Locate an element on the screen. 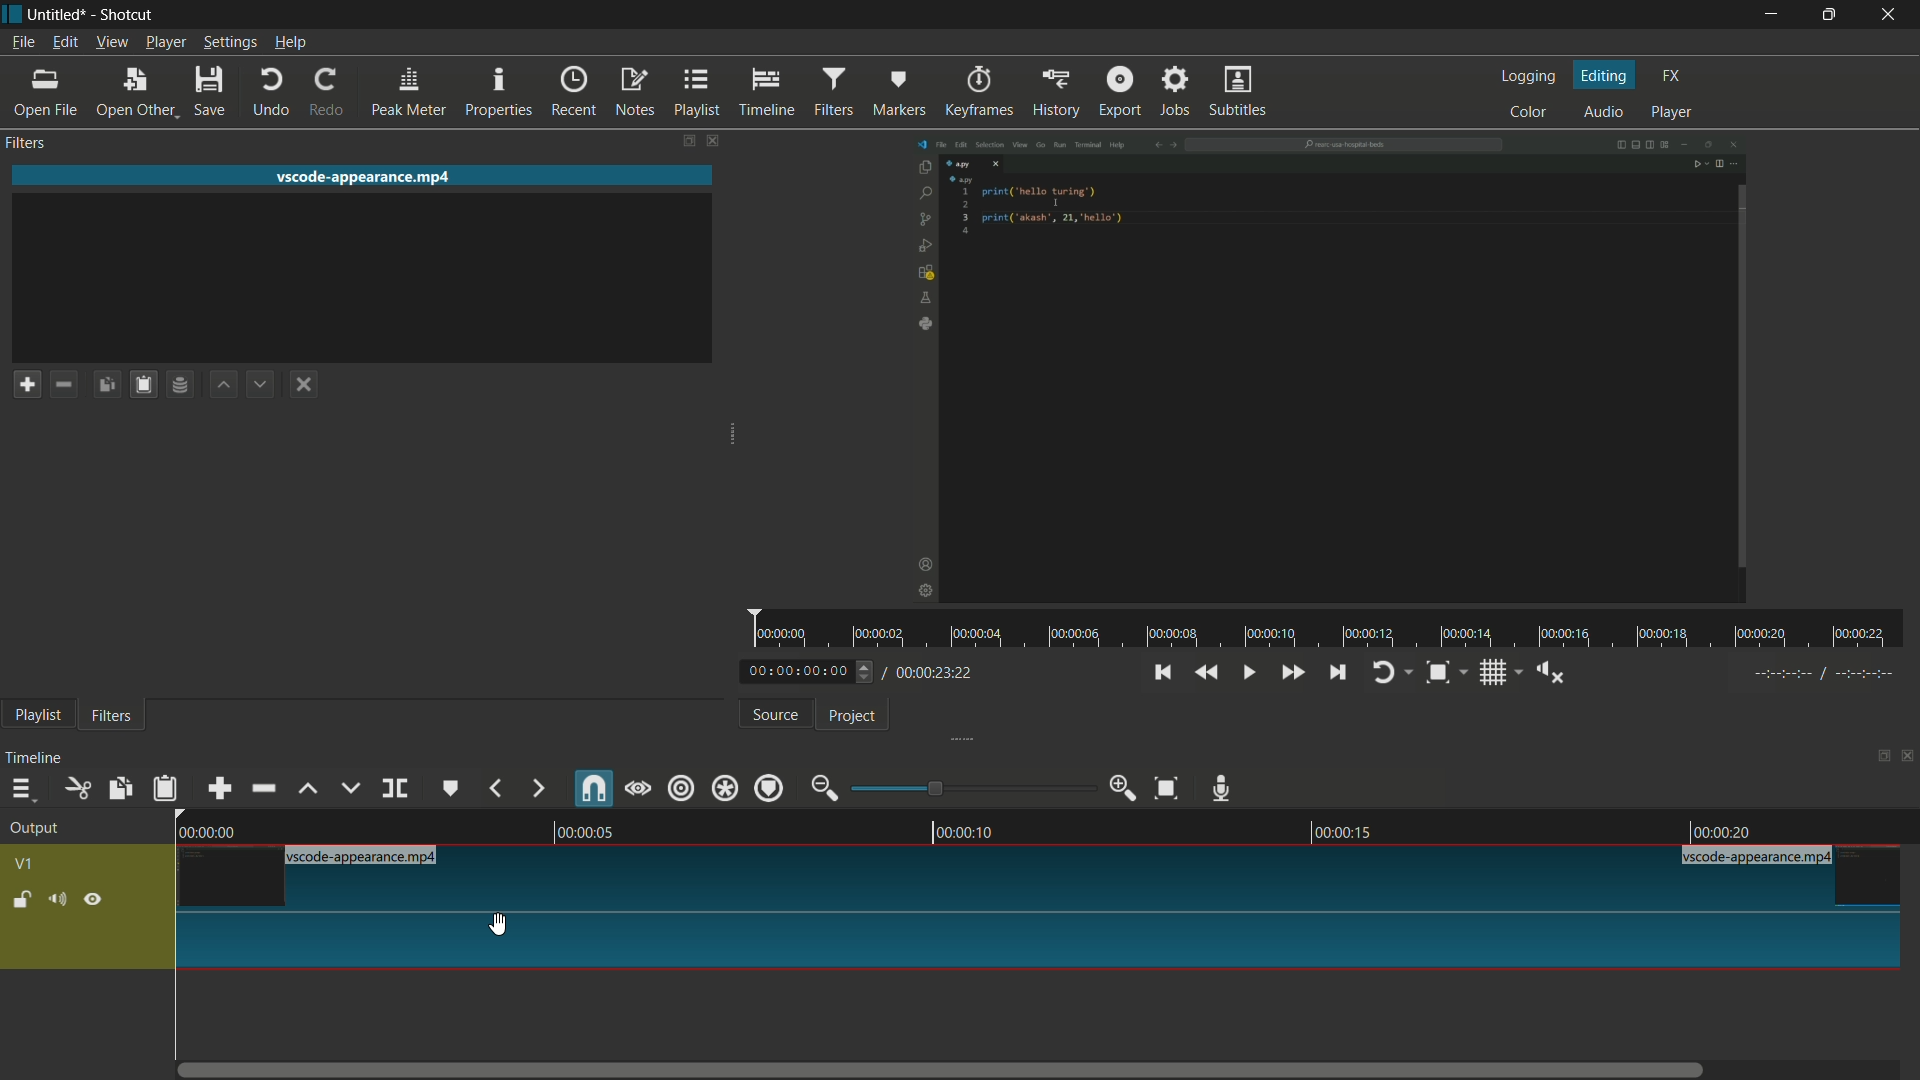 The image size is (1920, 1080). toggle grid is located at coordinates (1491, 673).